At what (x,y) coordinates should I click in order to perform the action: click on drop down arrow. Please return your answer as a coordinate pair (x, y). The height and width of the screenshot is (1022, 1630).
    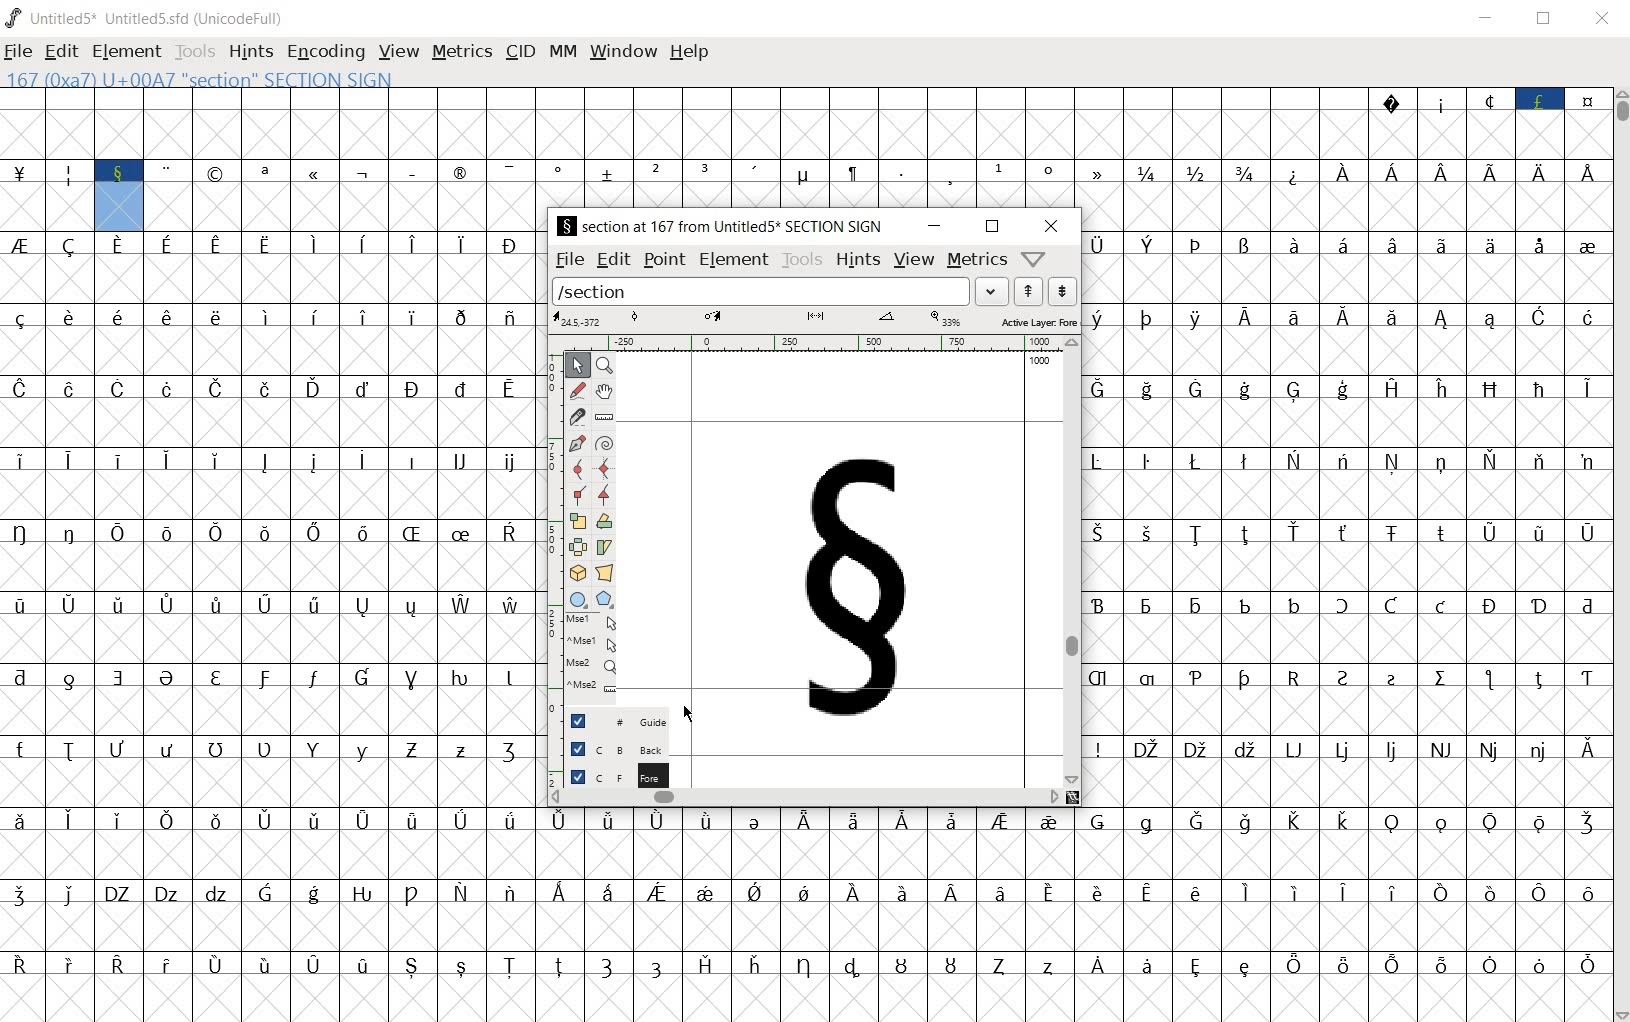
    Looking at the image, I should click on (988, 290).